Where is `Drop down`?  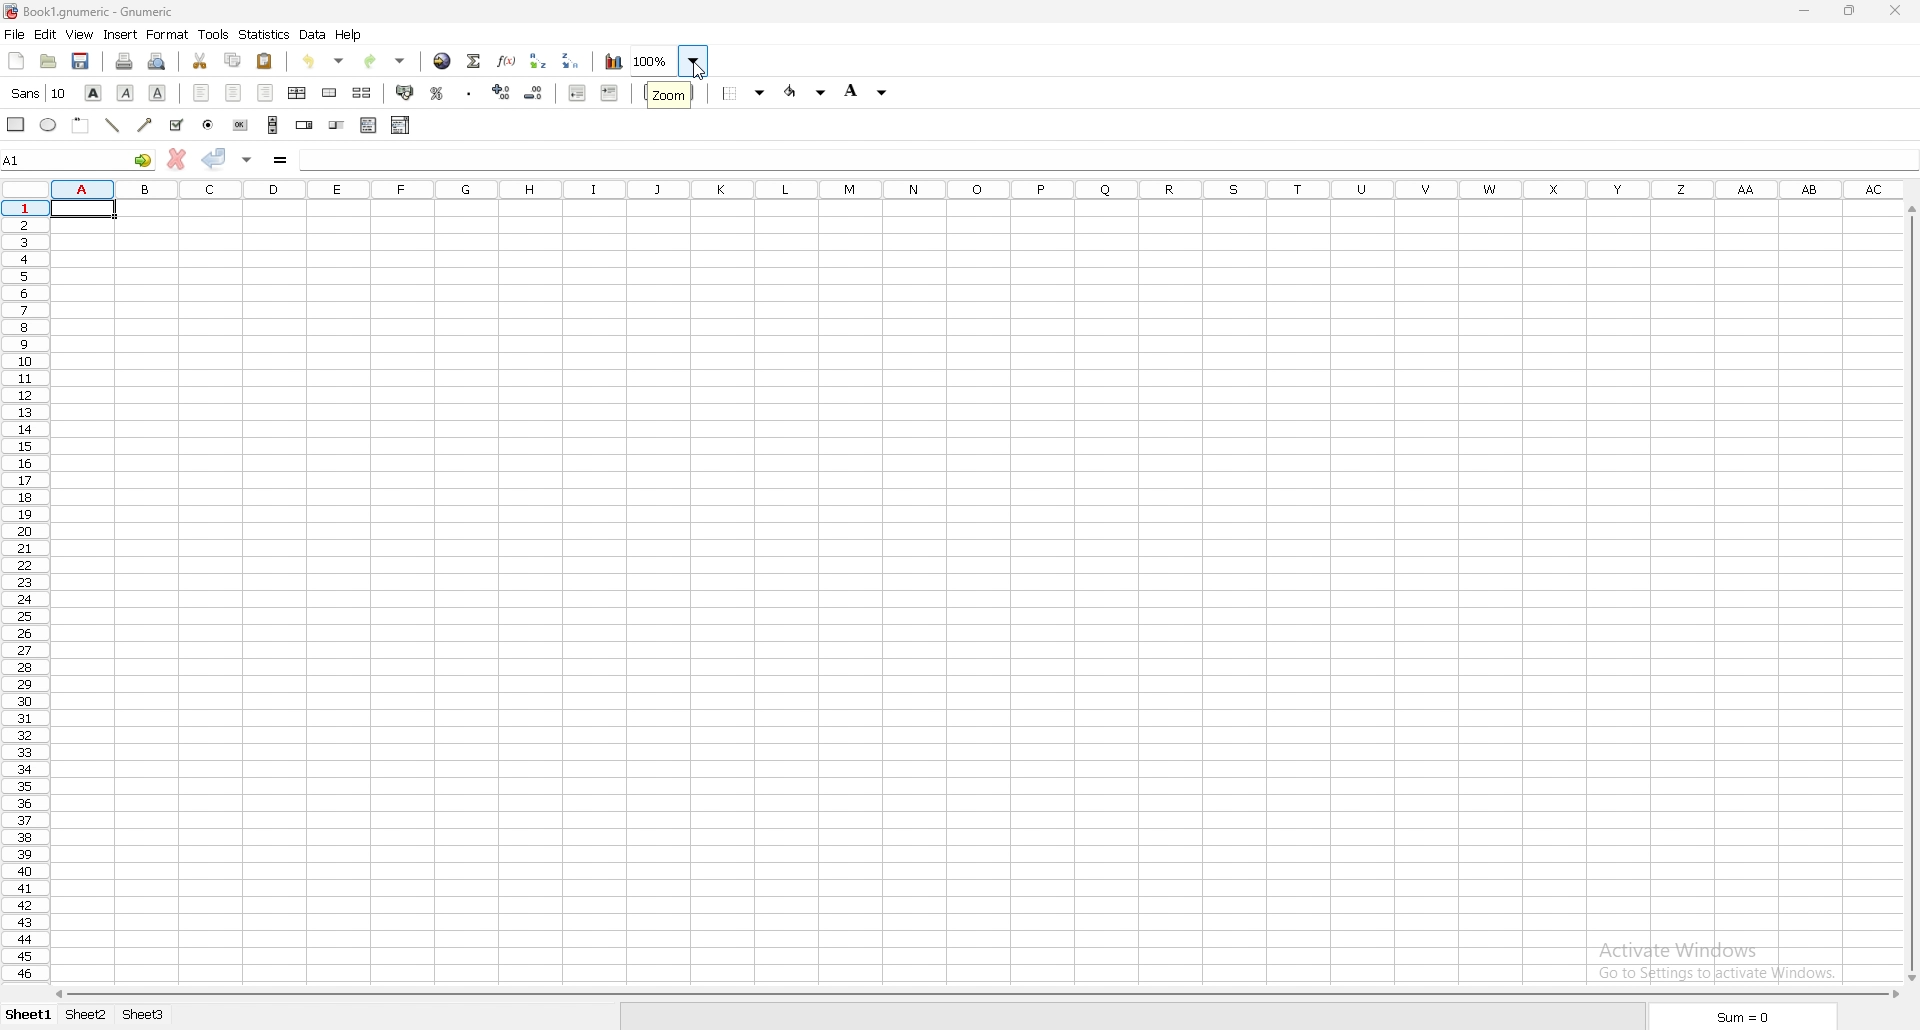
Drop down is located at coordinates (825, 93).